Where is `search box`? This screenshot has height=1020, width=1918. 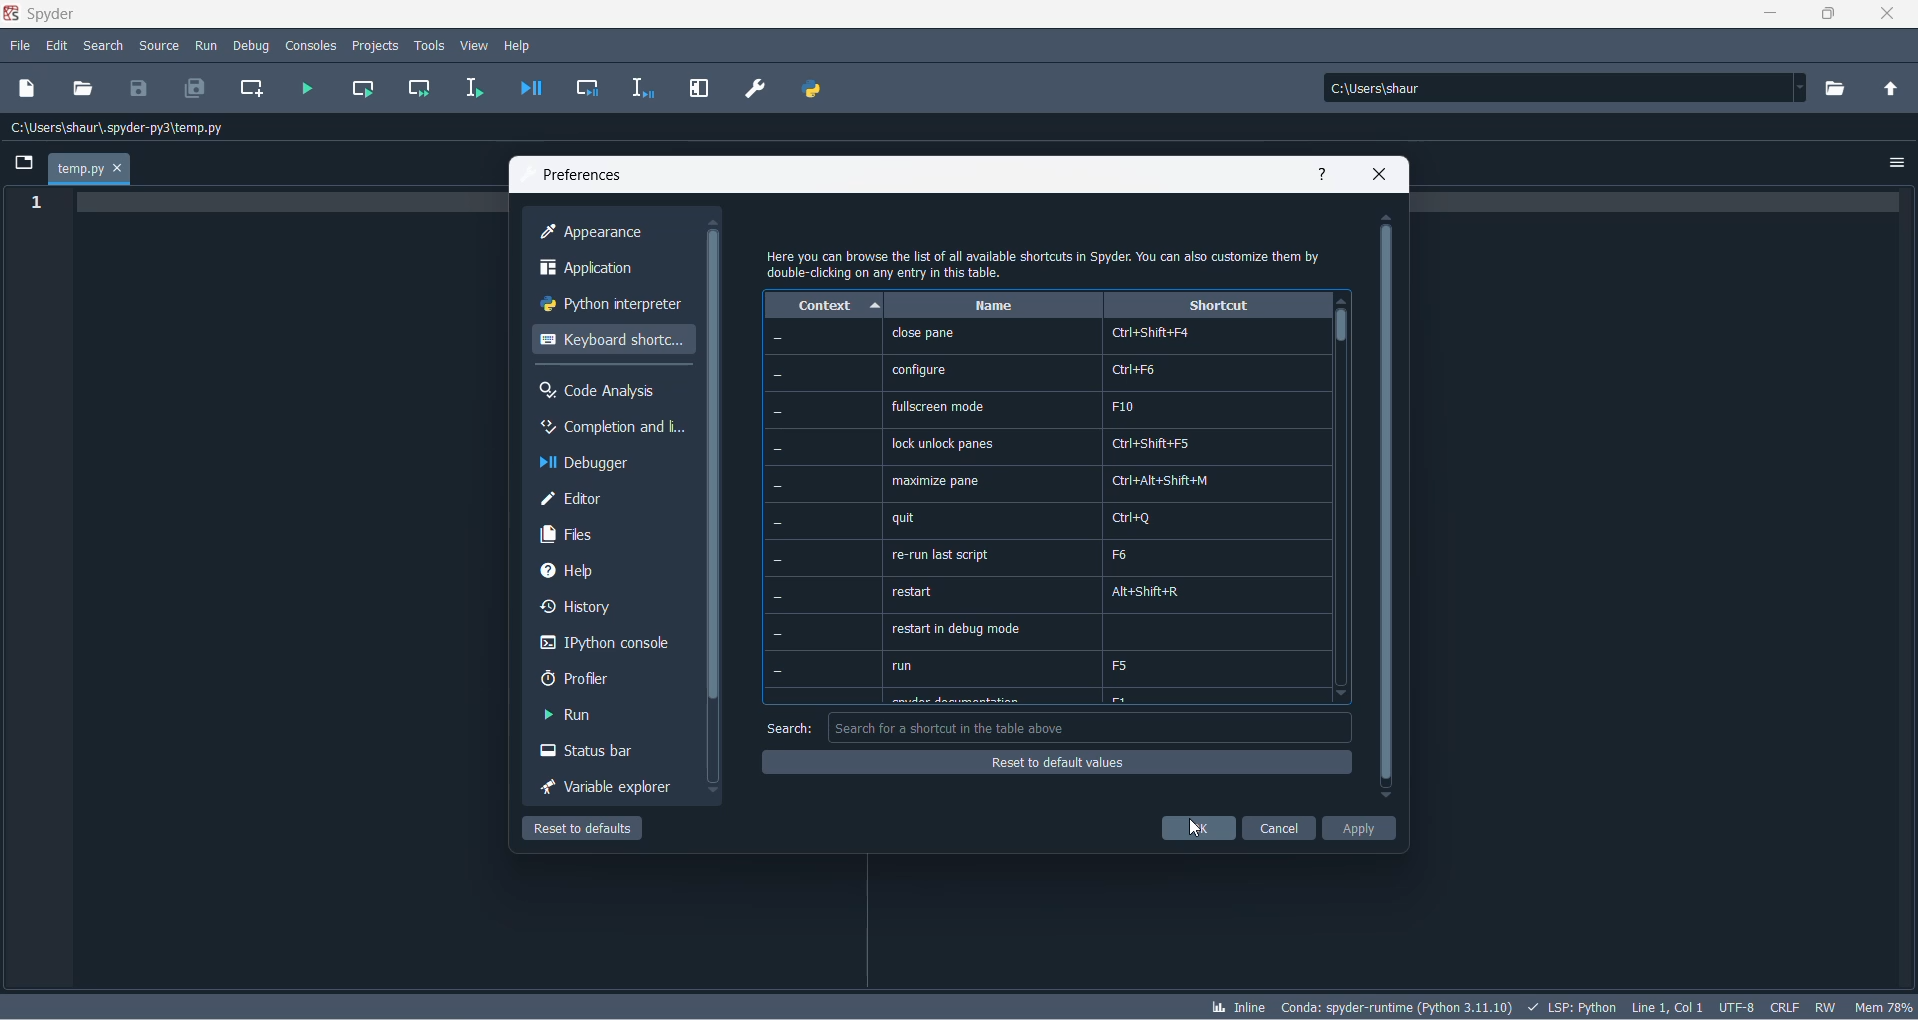
search box is located at coordinates (1093, 727).